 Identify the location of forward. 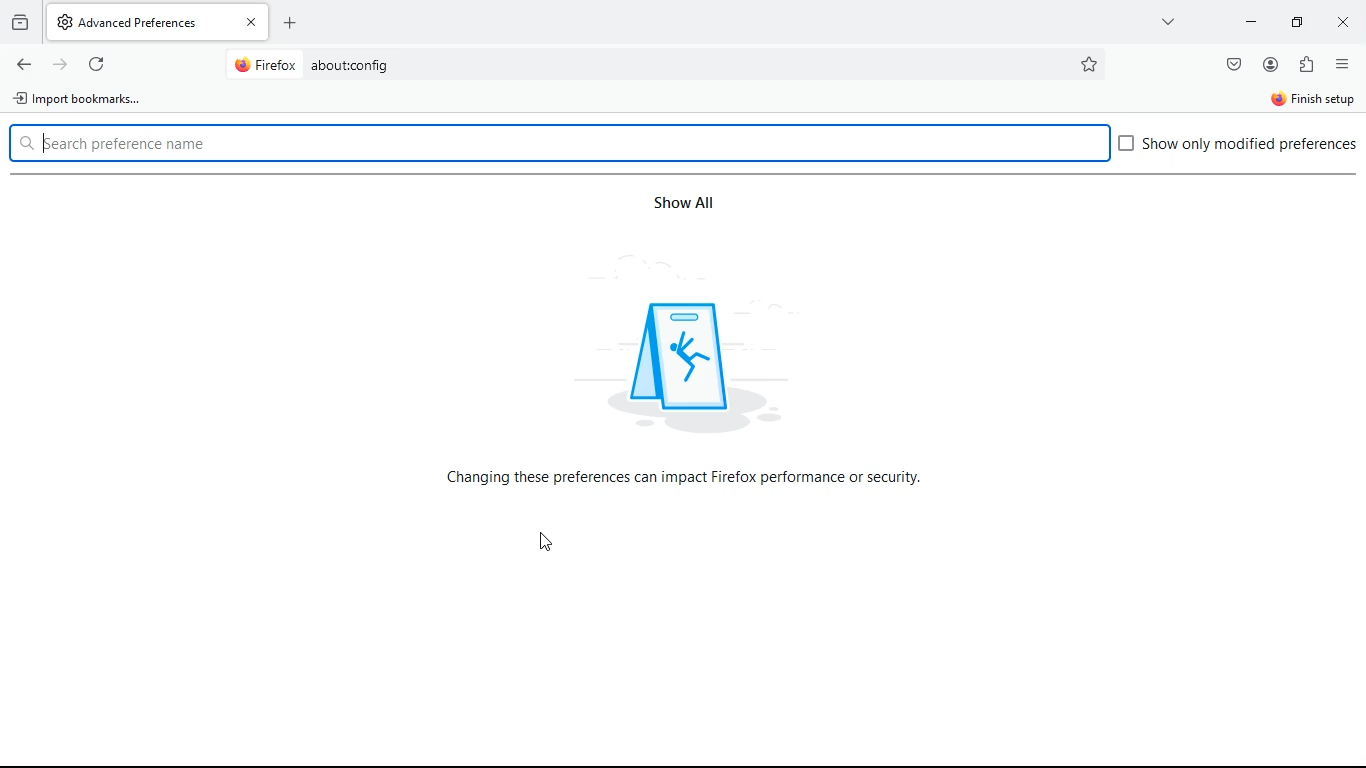
(62, 64).